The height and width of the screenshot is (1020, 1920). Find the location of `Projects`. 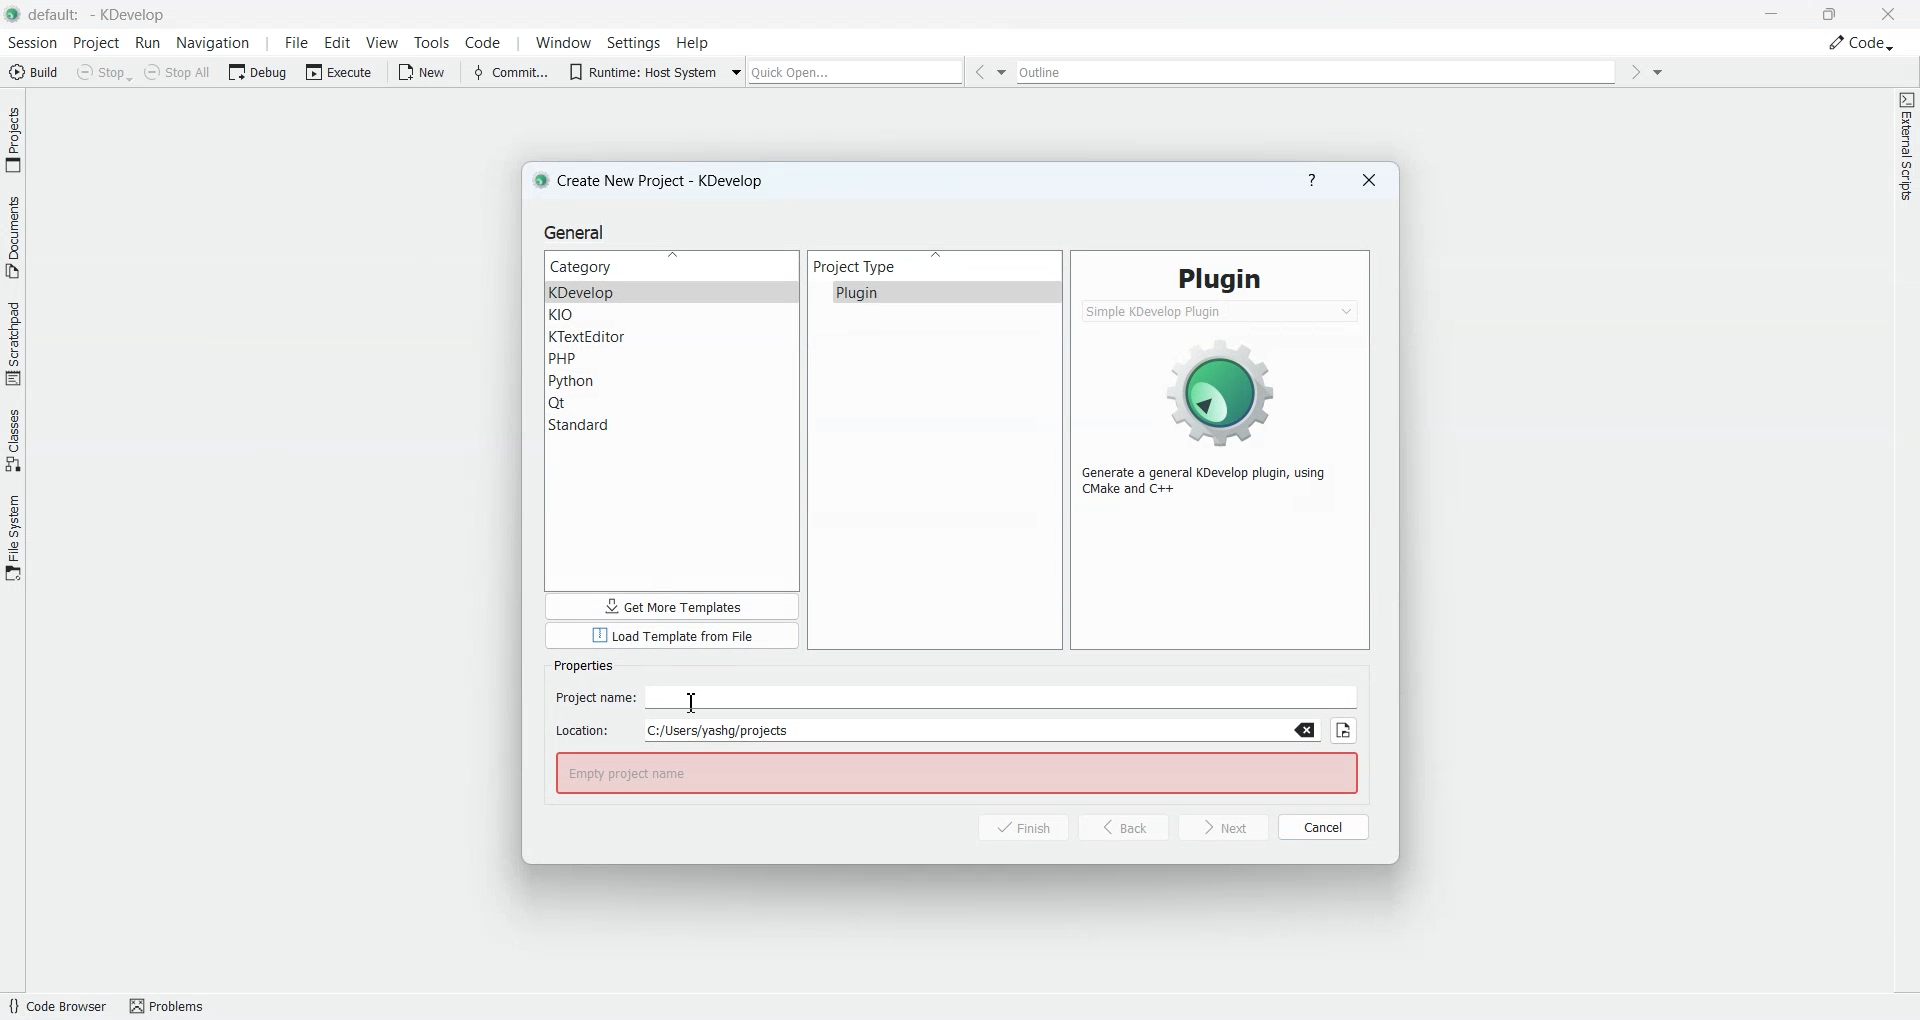

Projects is located at coordinates (14, 139).